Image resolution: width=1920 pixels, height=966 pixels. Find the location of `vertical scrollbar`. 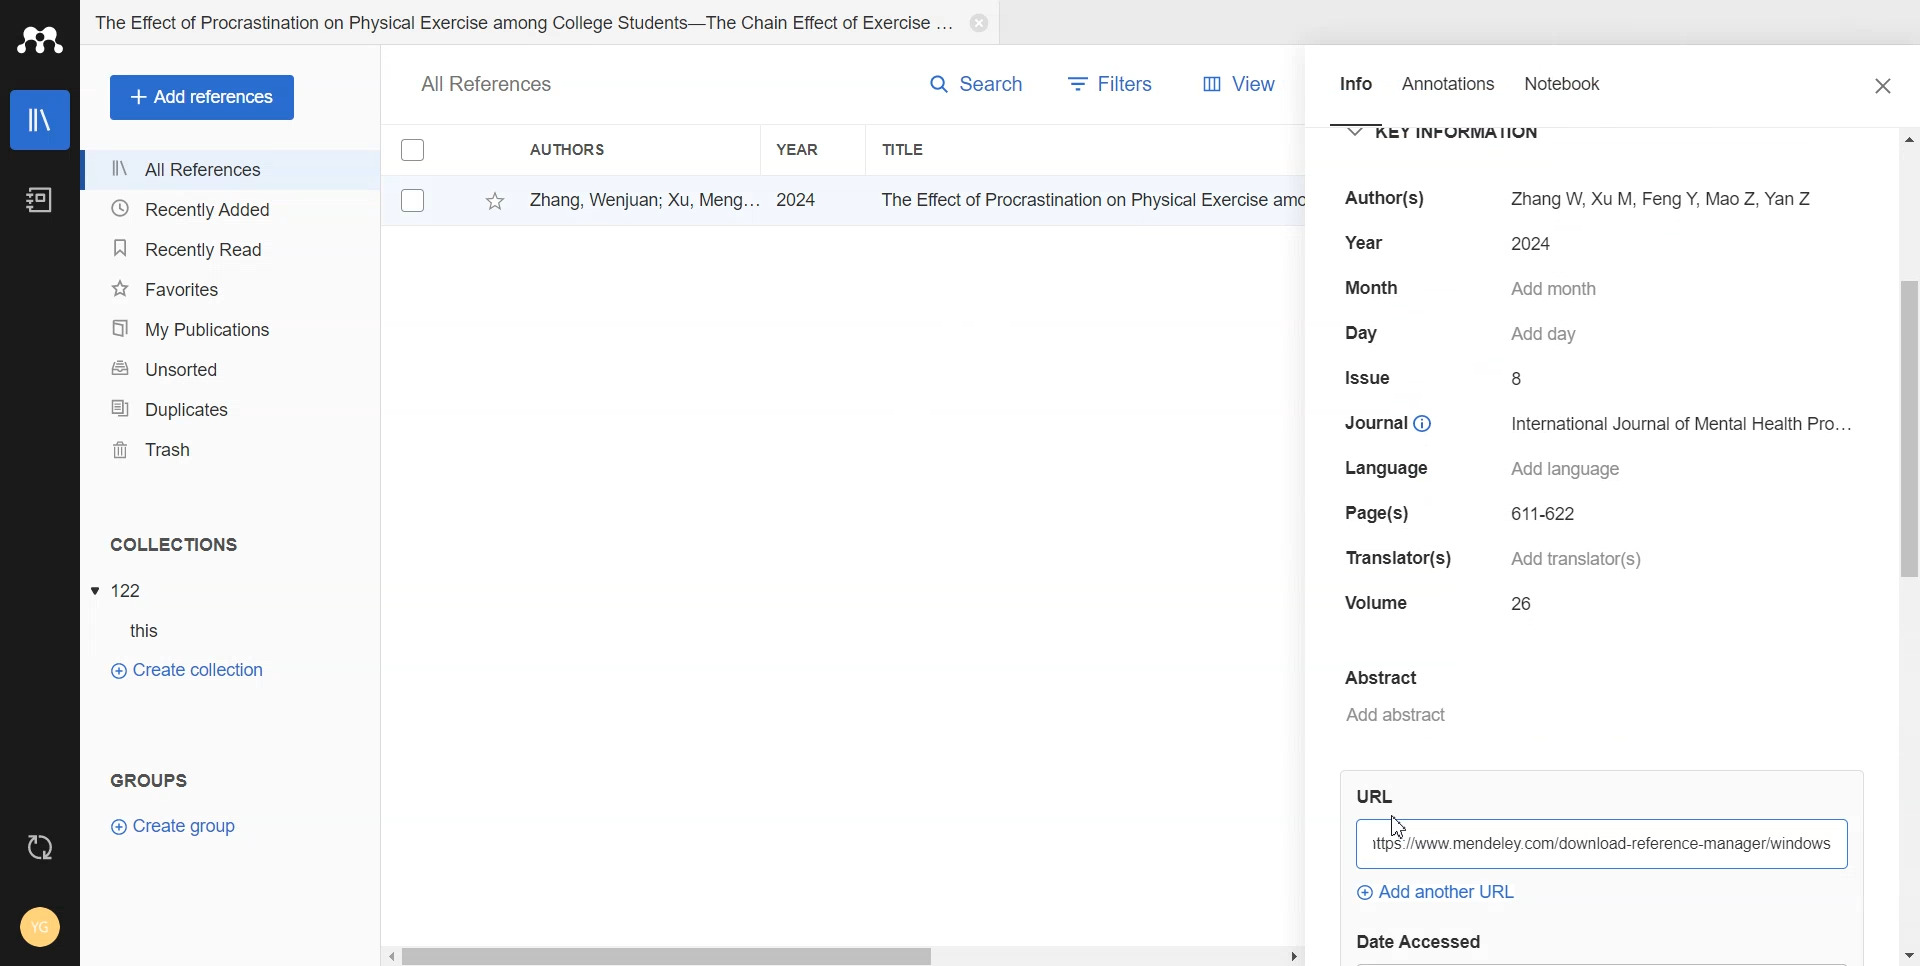

vertical scrollbar is located at coordinates (1908, 446).